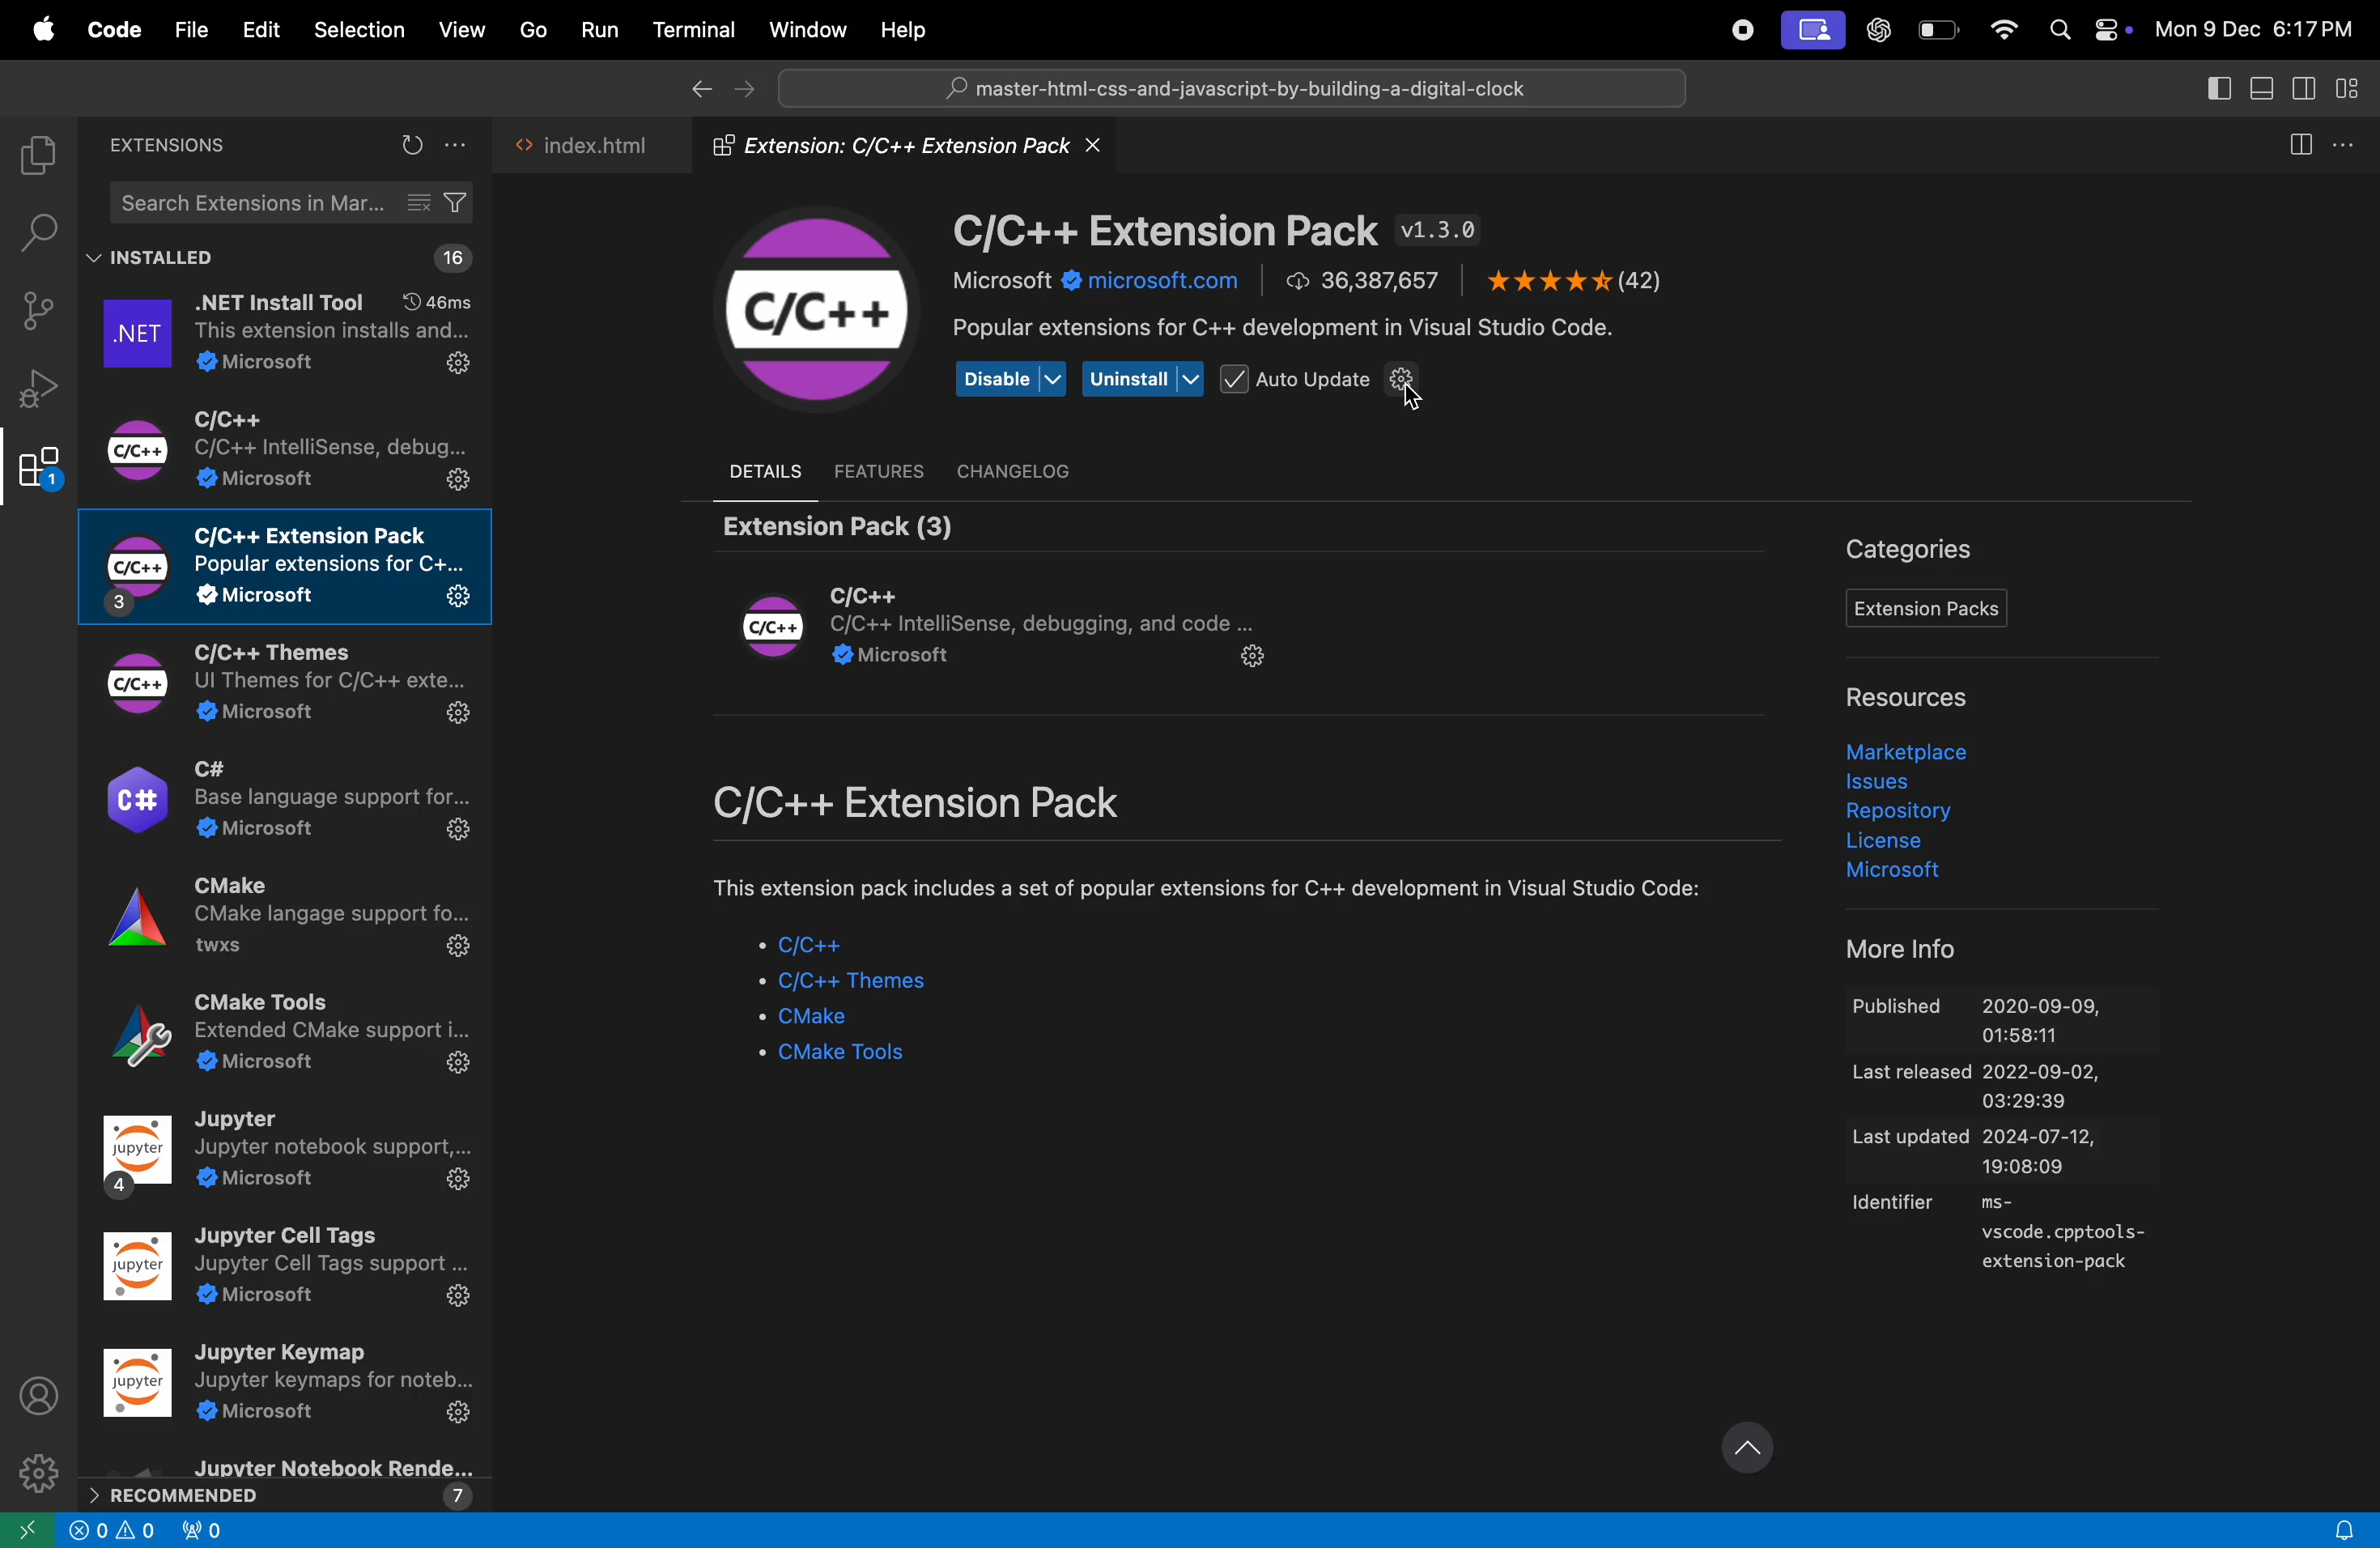 This screenshot has width=2380, height=1548. I want to click on 16, so click(447, 260).